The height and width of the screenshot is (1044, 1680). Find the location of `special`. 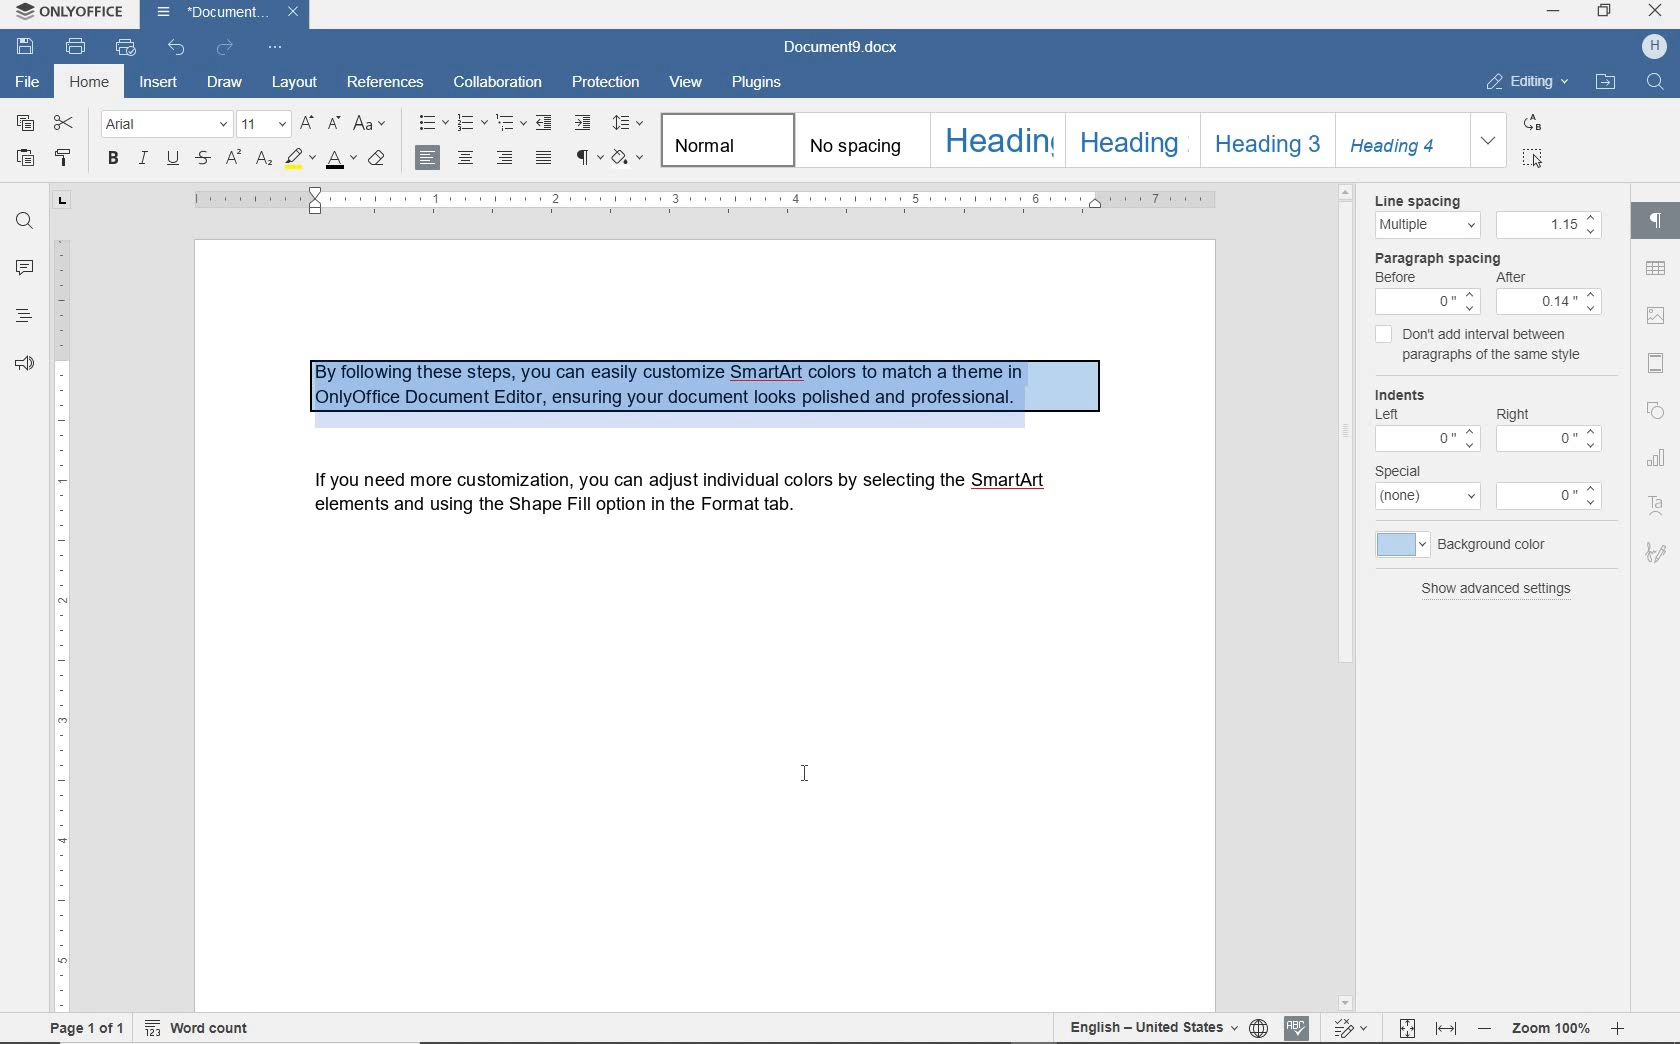

special is located at coordinates (1407, 471).